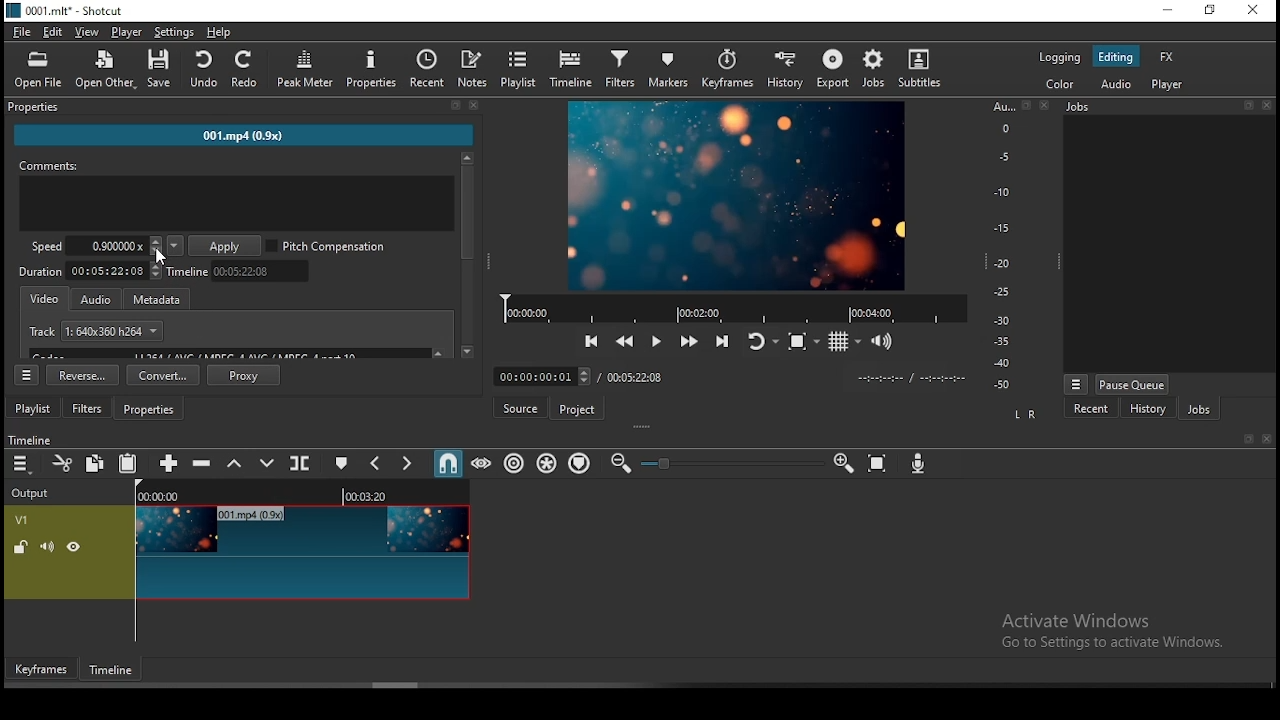 The height and width of the screenshot is (720, 1280). I want to click on proxy, so click(242, 375).